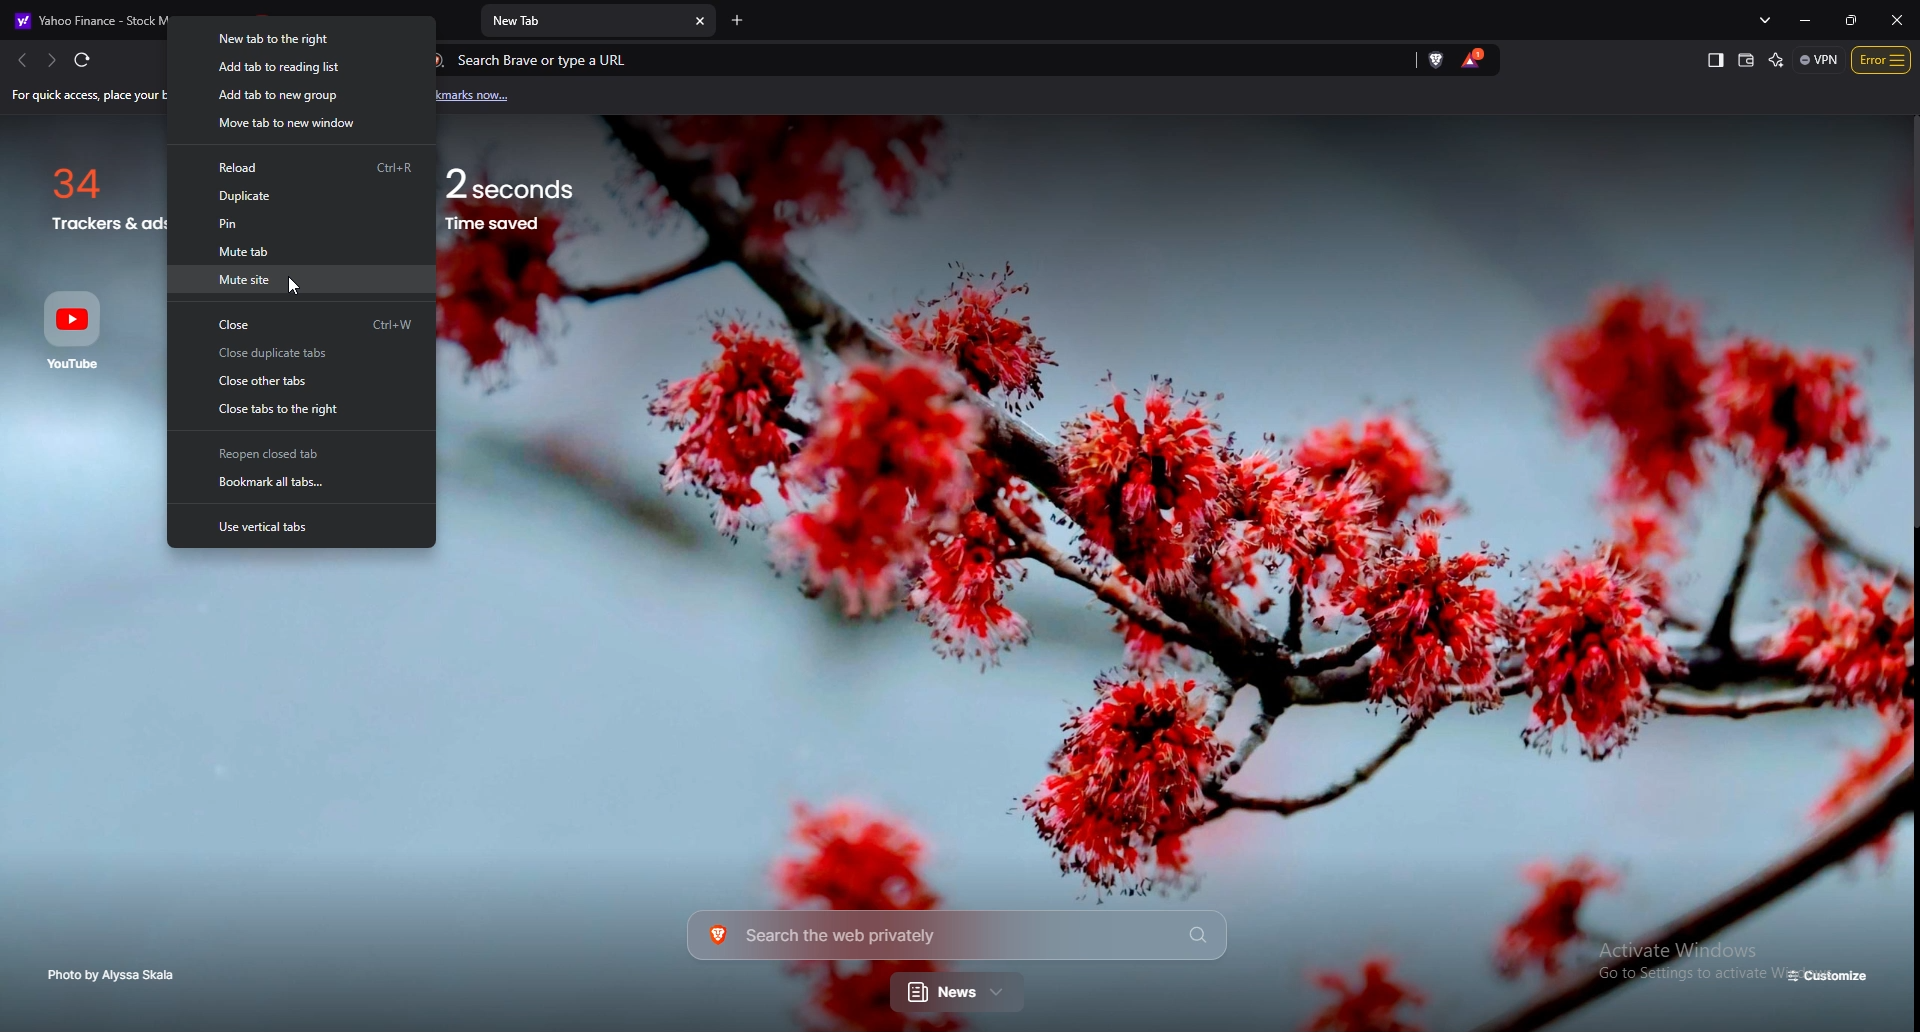 This screenshot has height=1032, width=1920. I want to click on Search Brave or type a URL, so click(905, 60).